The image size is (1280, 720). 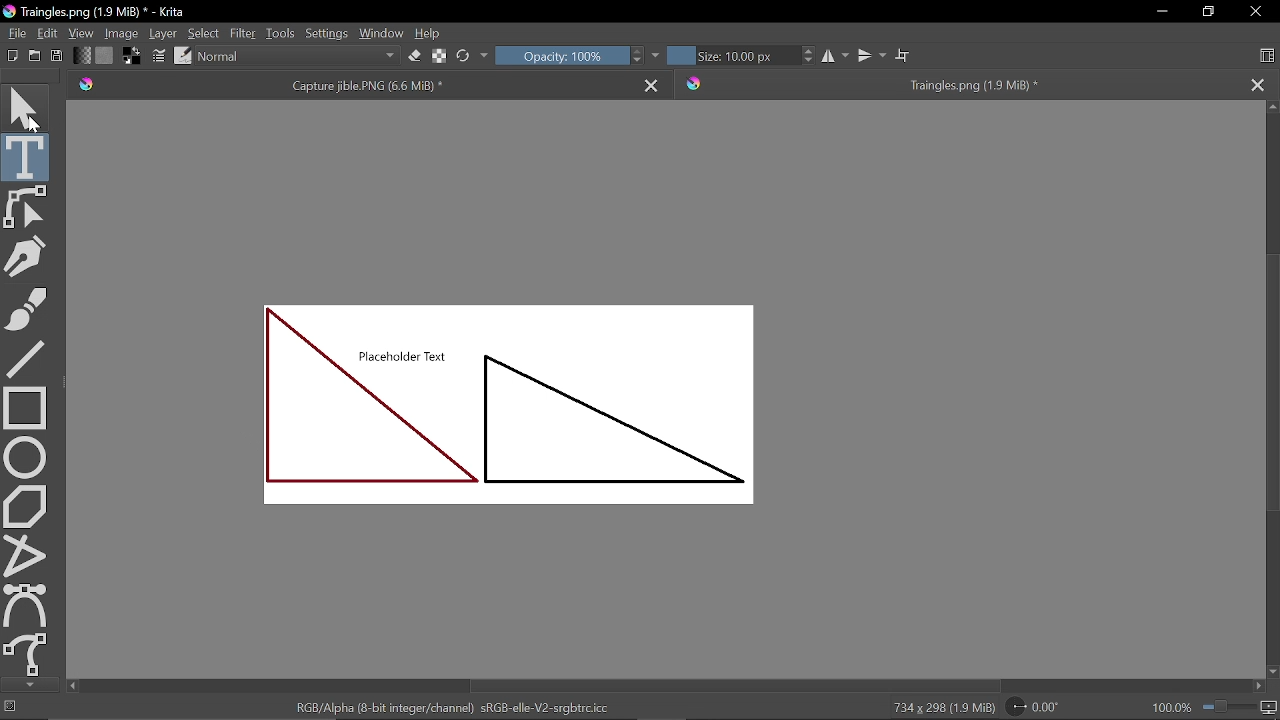 I want to click on Vertical scrollbar, so click(x=1272, y=389).